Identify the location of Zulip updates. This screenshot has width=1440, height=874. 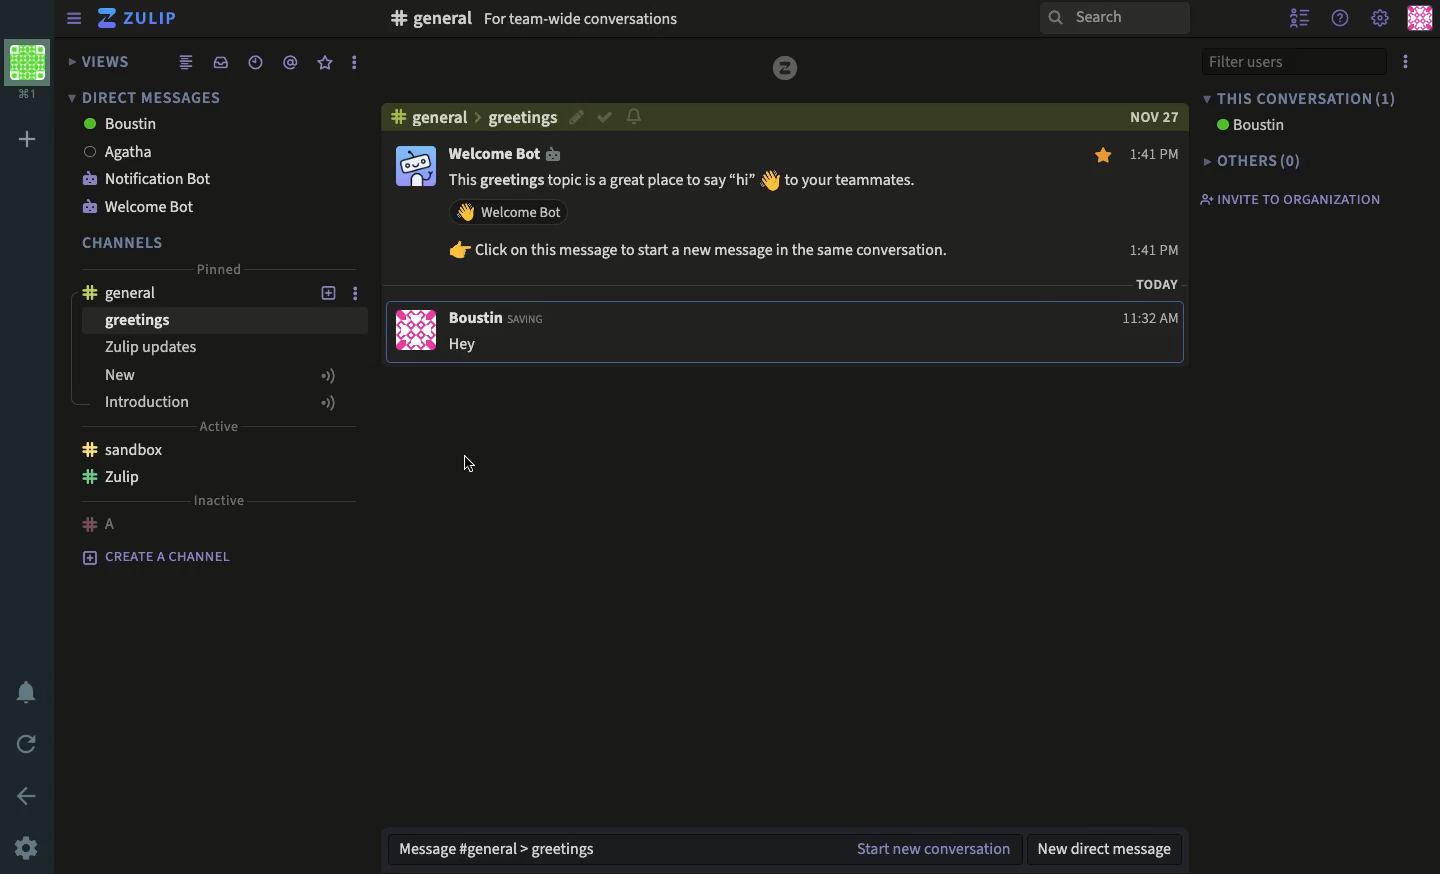
(148, 349).